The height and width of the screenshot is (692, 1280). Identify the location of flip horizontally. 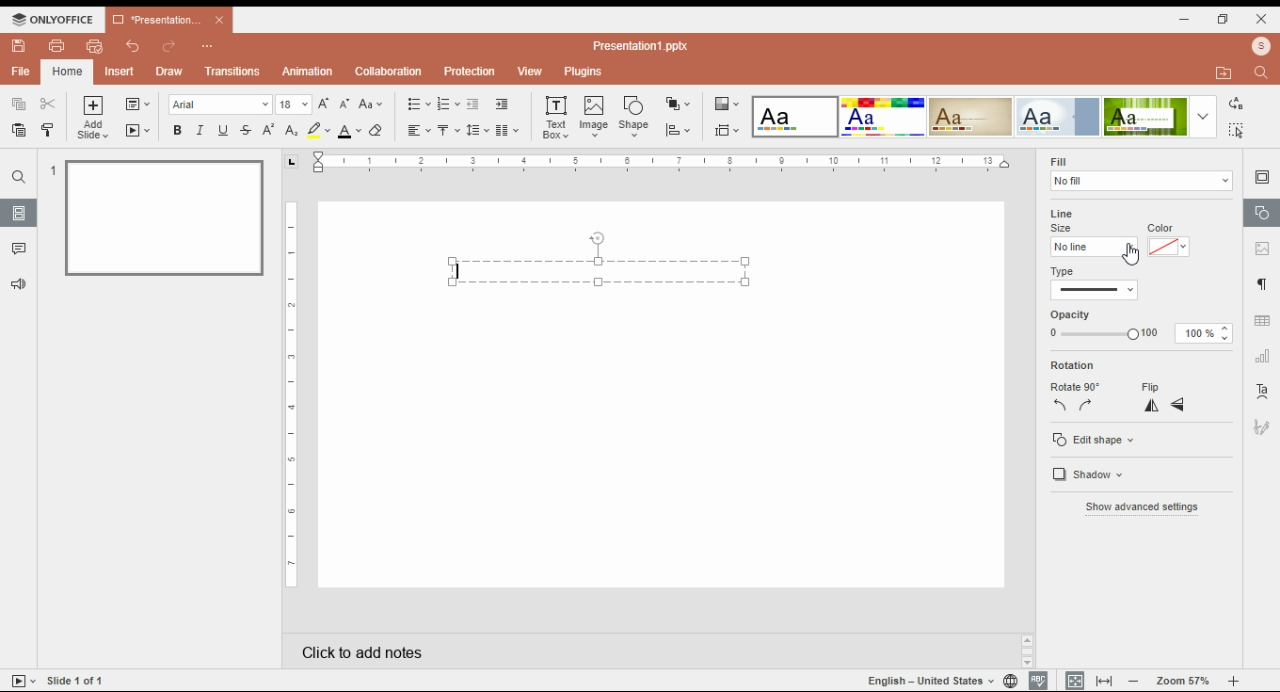
(1151, 406).